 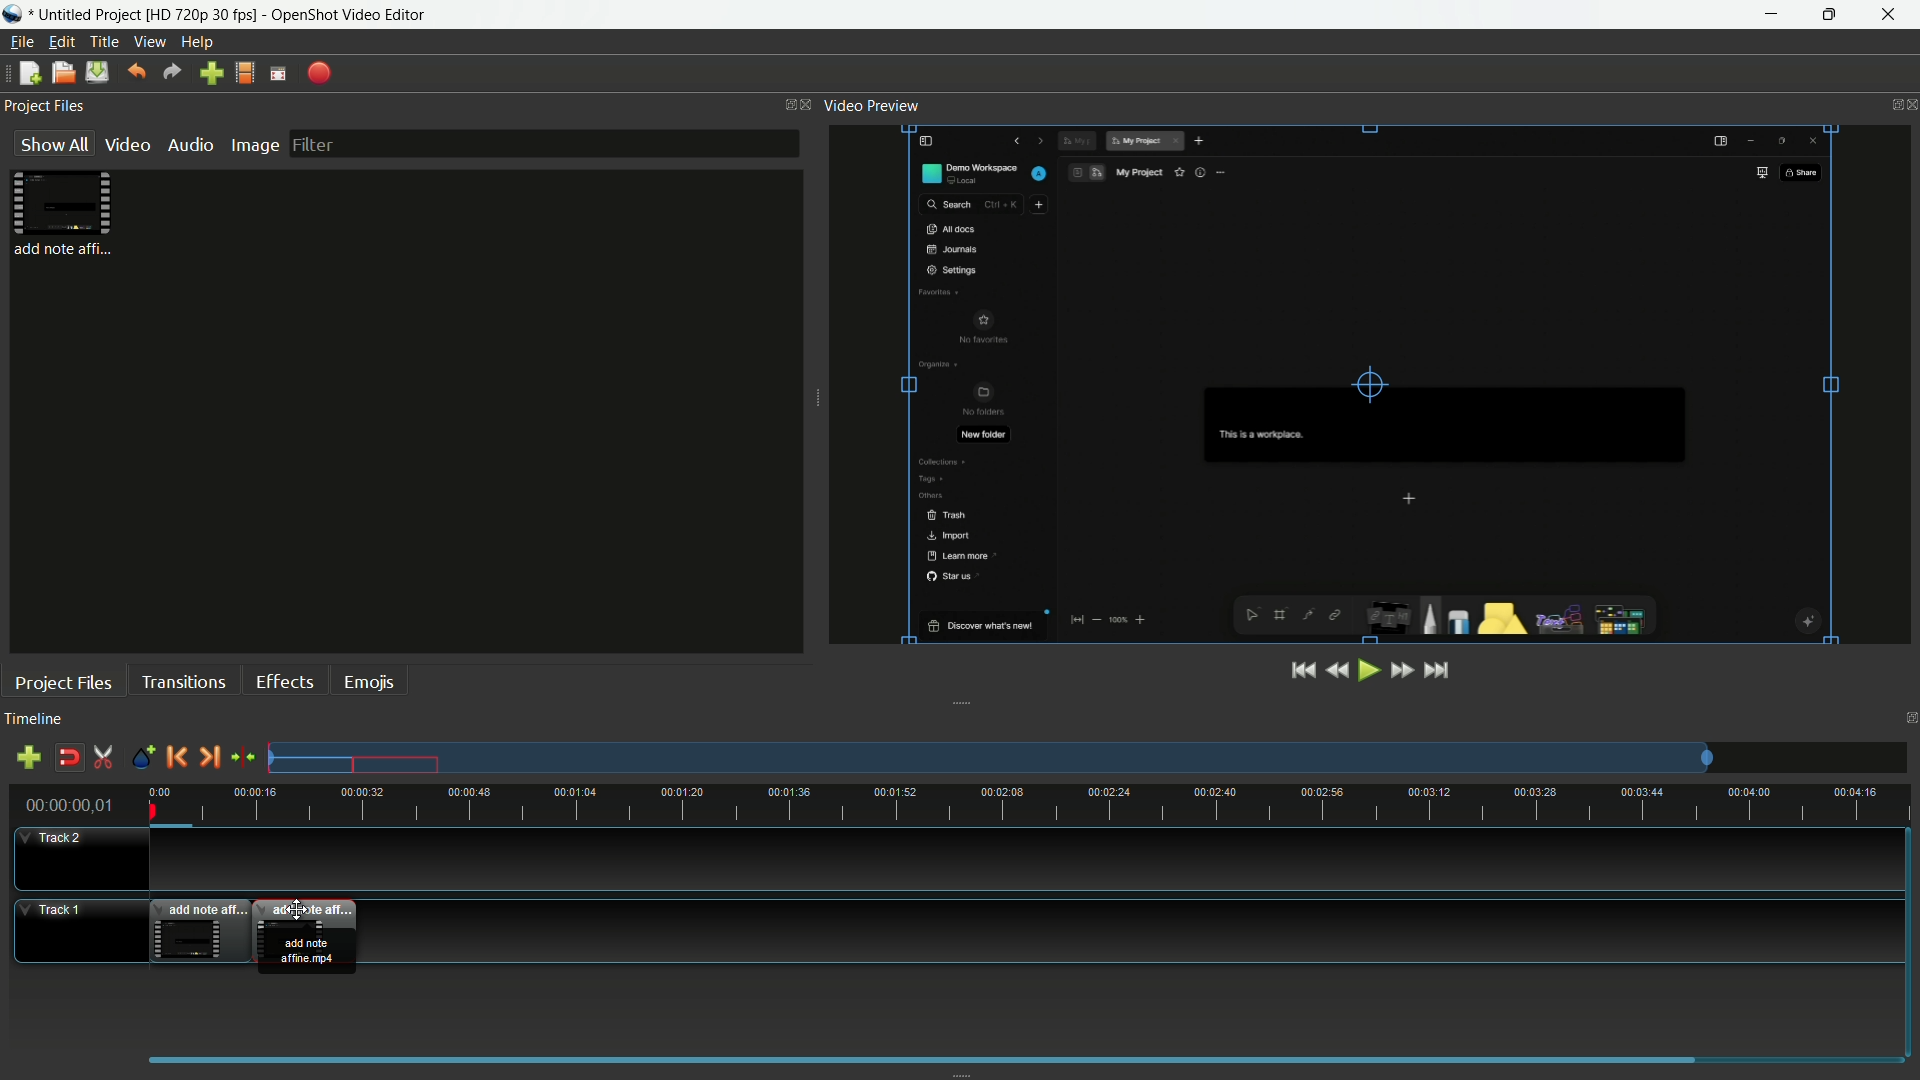 What do you see at coordinates (1891, 15) in the screenshot?
I see `close app` at bounding box center [1891, 15].